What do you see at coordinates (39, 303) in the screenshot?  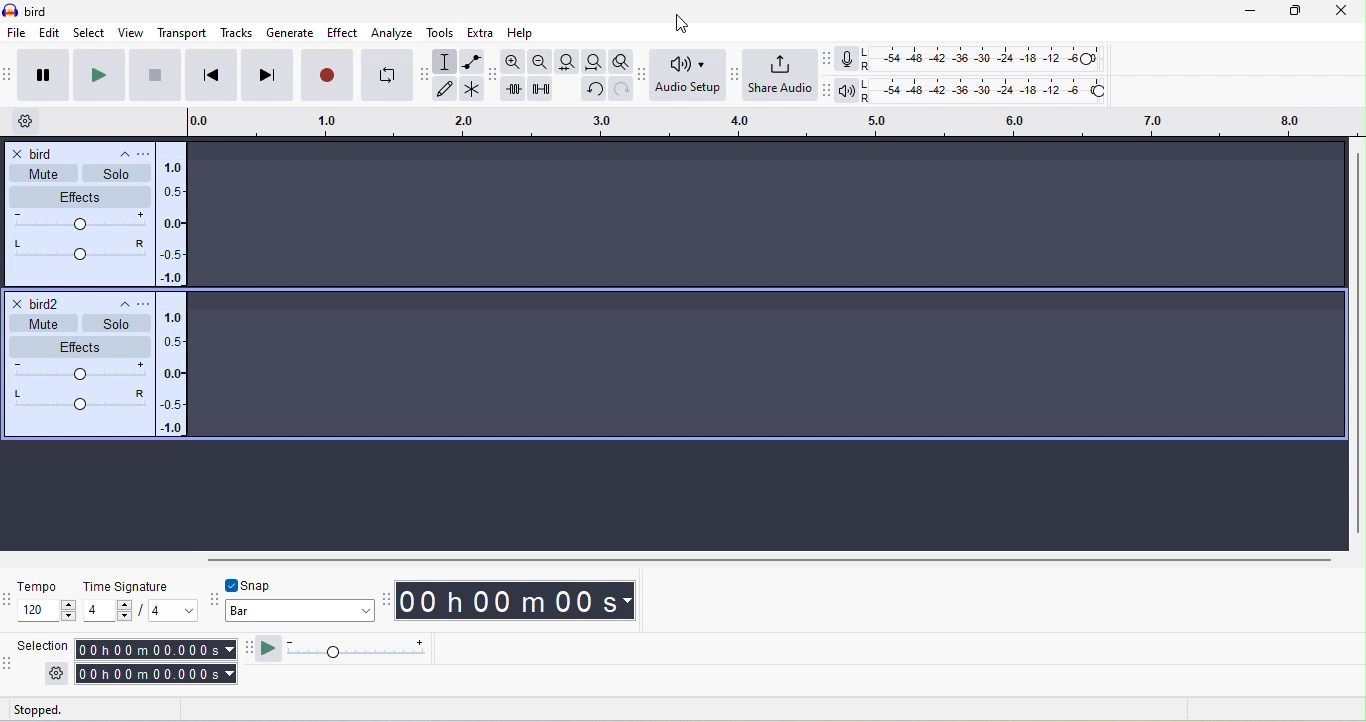 I see `bird 2` at bounding box center [39, 303].